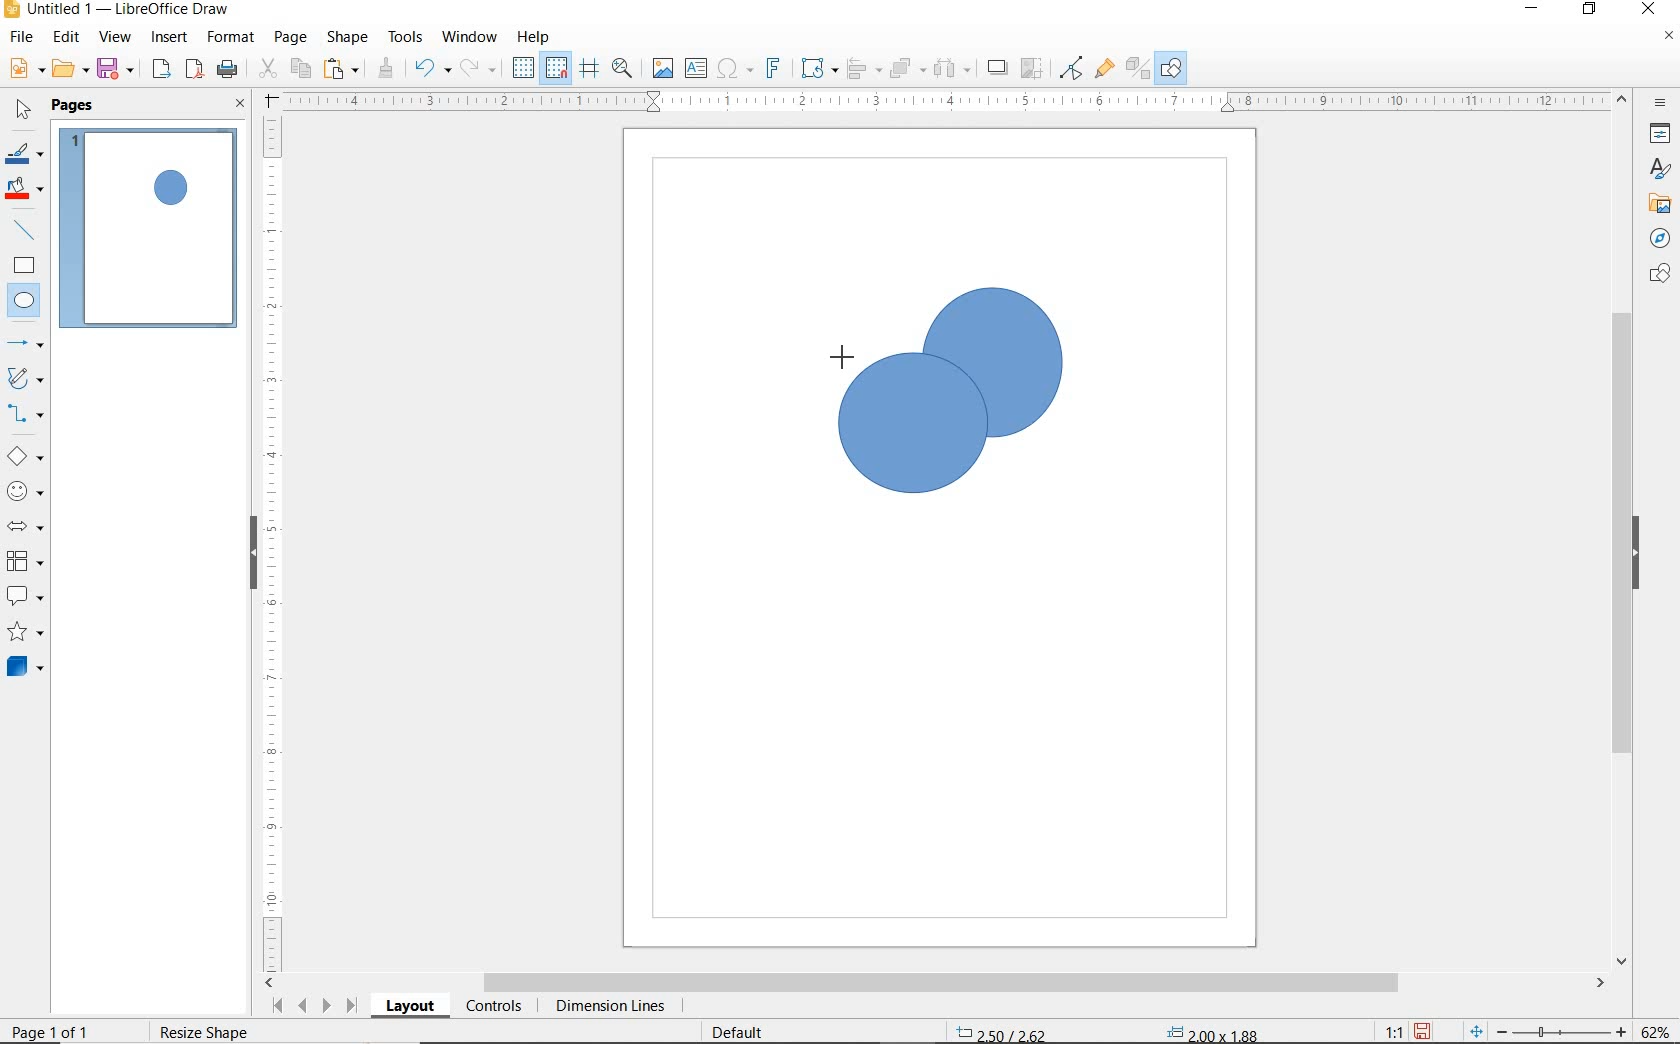 This screenshot has width=1680, height=1044. Describe the element at coordinates (26, 459) in the screenshot. I see `BASIC SHAPES` at that location.